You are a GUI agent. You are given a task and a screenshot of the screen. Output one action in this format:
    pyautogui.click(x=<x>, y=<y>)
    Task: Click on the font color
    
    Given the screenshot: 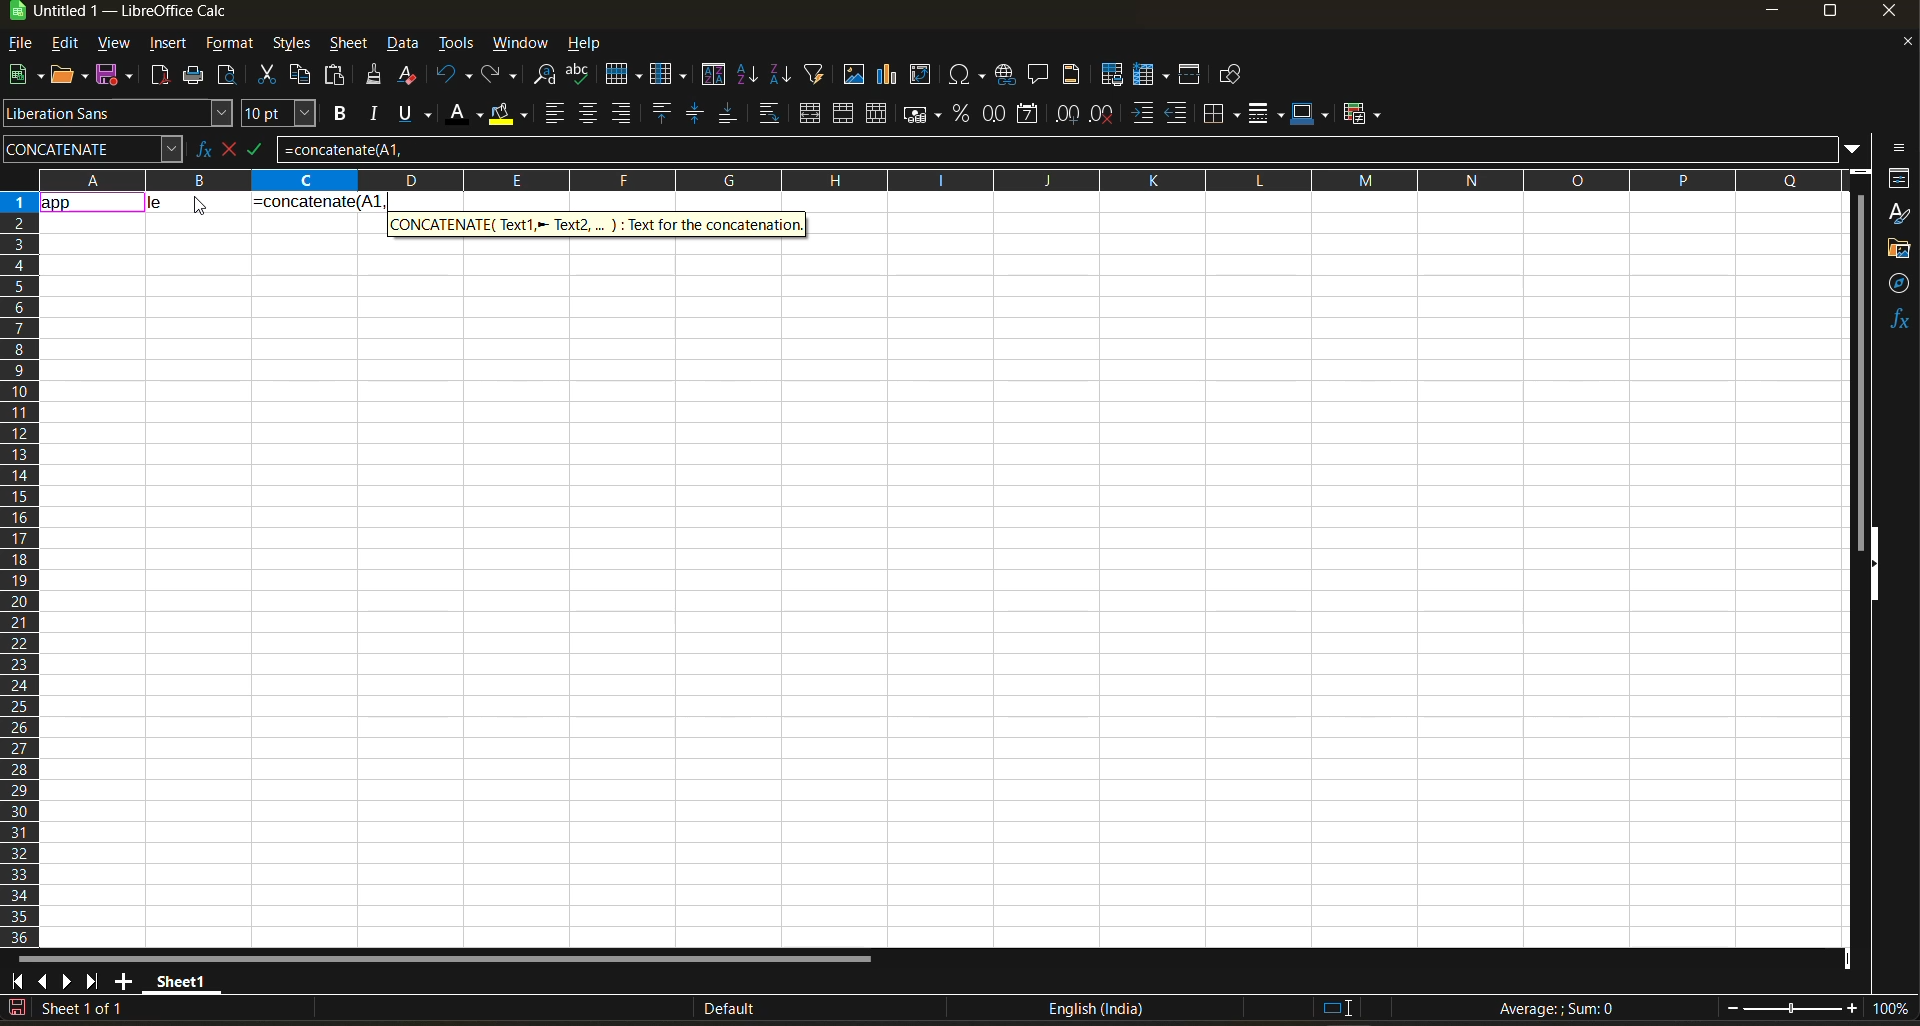 What is the action you would take?
    pyautogui.click(x=469, y=112)
    